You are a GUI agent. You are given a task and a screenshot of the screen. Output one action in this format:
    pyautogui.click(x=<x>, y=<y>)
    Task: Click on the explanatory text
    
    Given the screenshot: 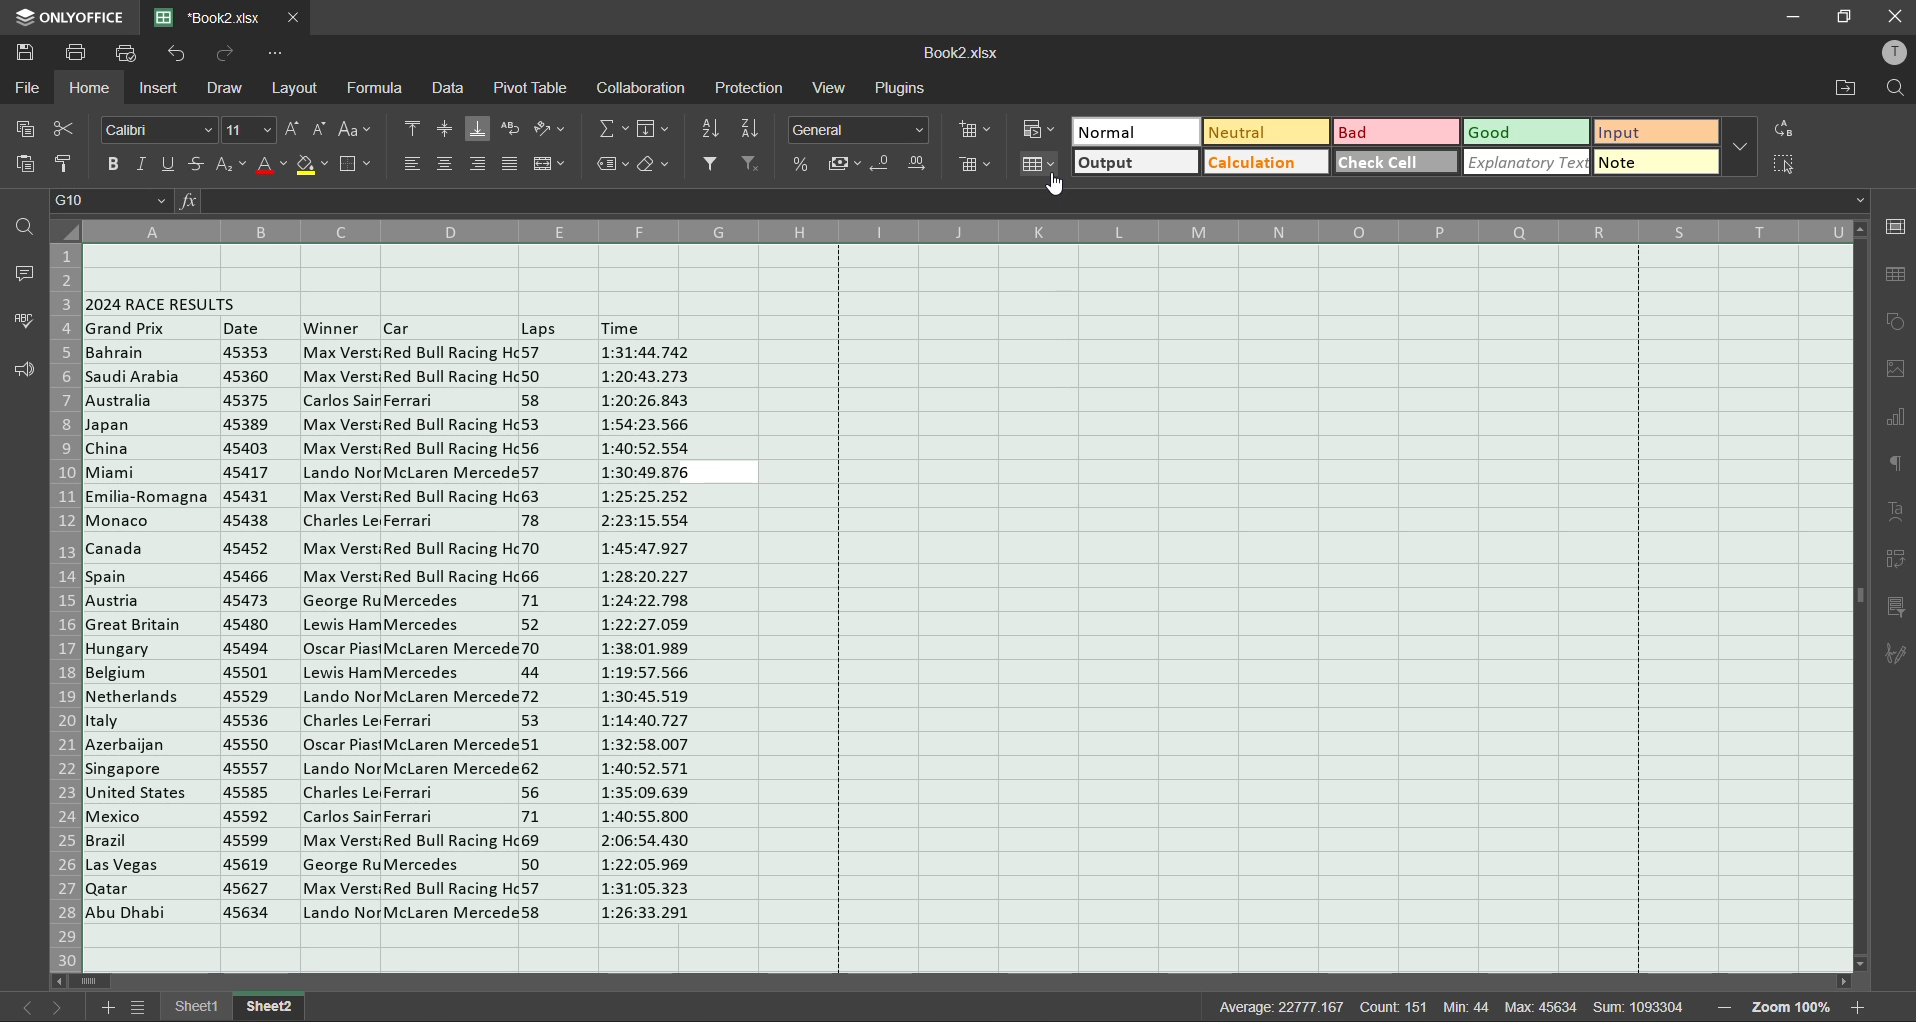 What is the action you would take?
    pyautogui.click(x=1529, y=162)
    